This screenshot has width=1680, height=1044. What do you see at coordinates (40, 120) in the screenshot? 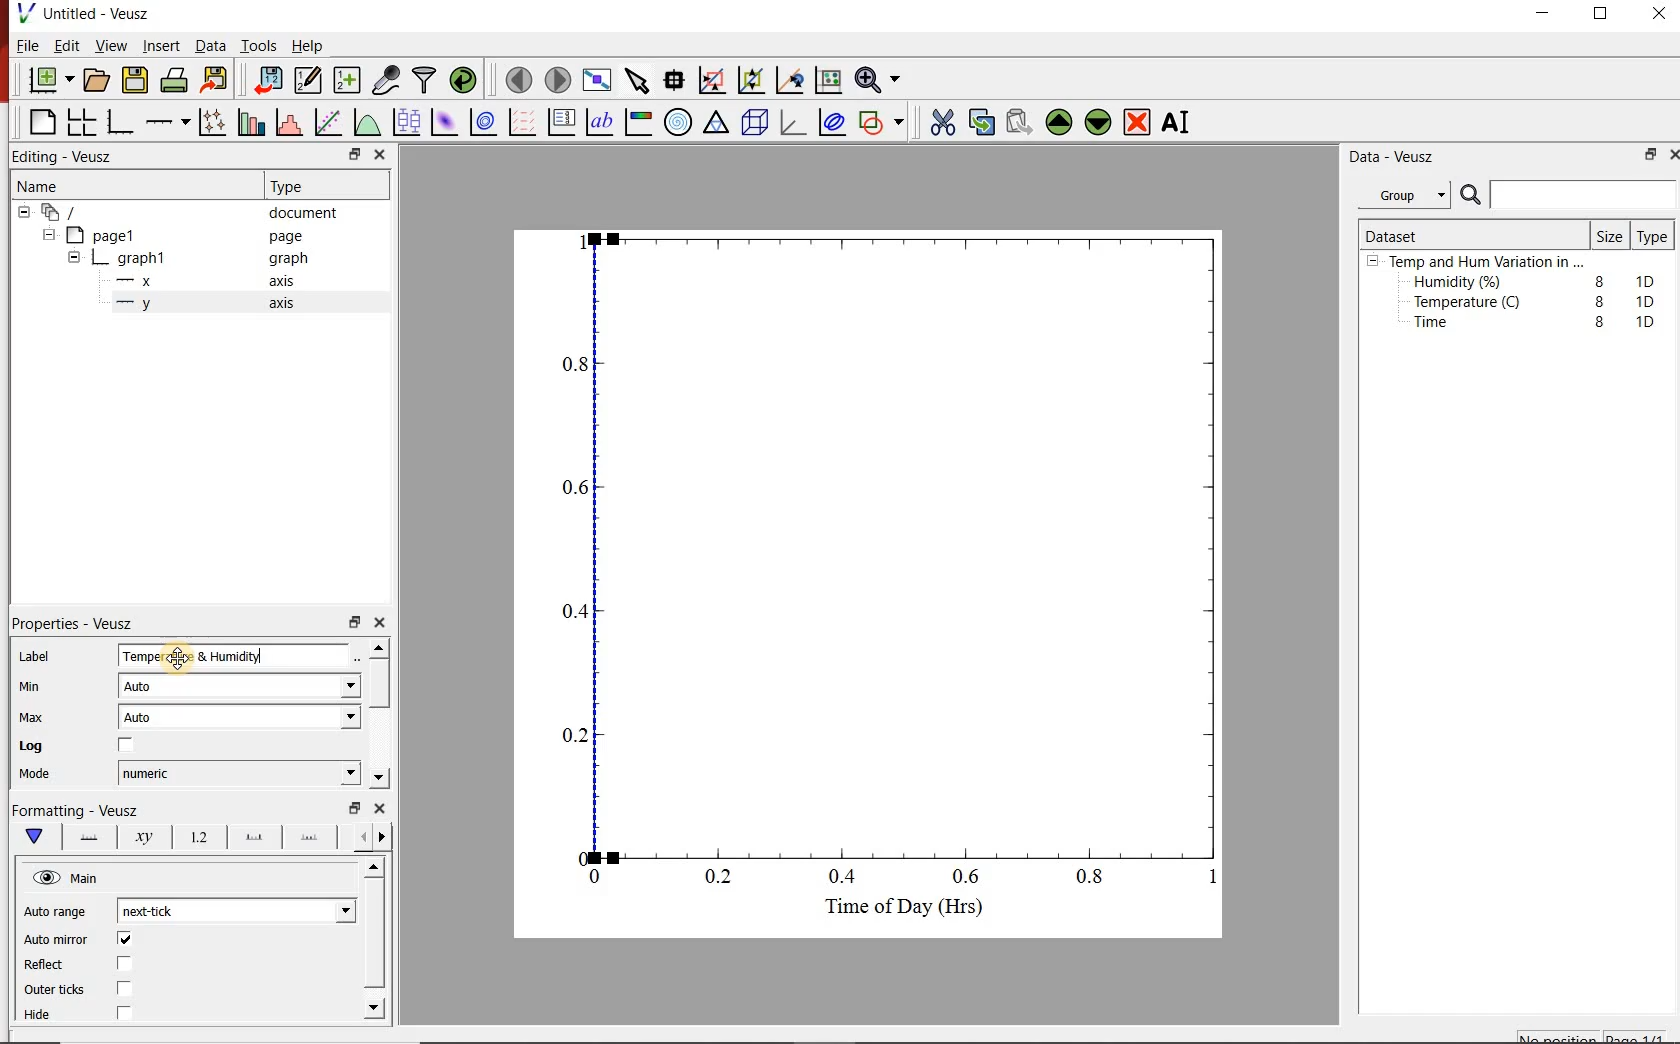
I see `blank page` at bounding box center [40, 120].